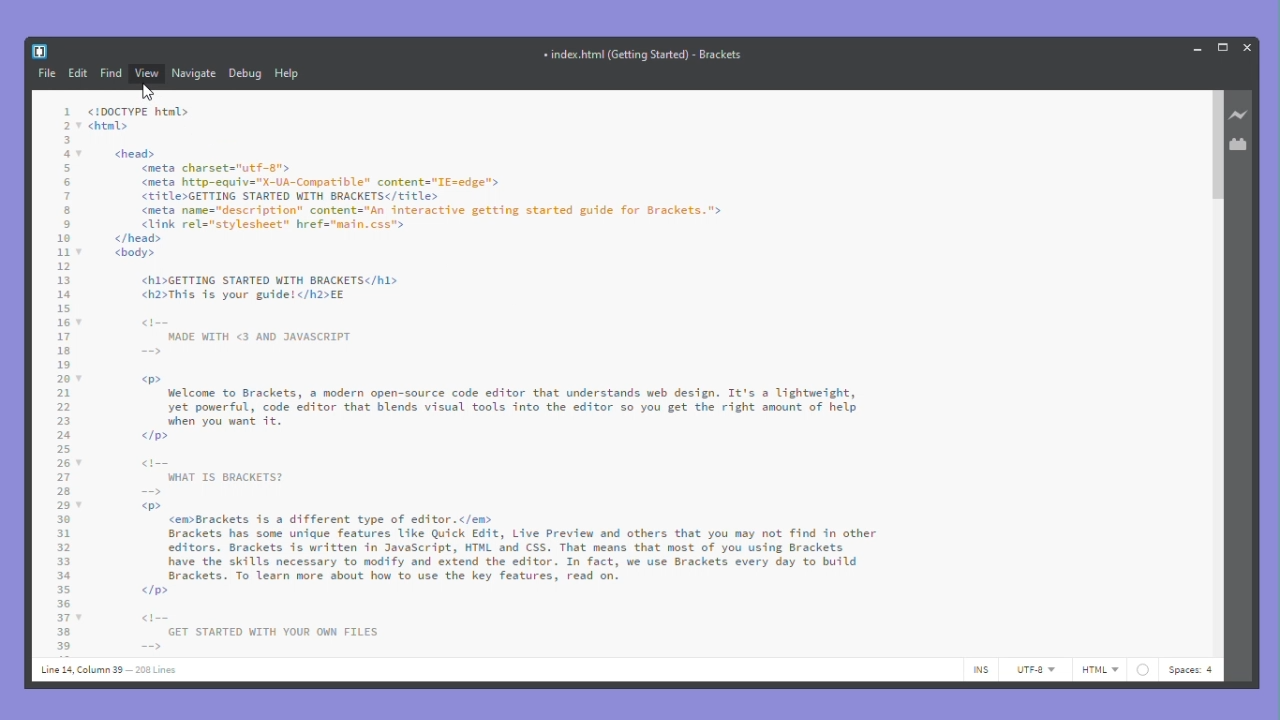 Image resolution: width=1280 pixels, height=720 pixels. What do you see at coordinates (63, 618) in the screenshot?
I see `37` at bounding box center [63, 618].